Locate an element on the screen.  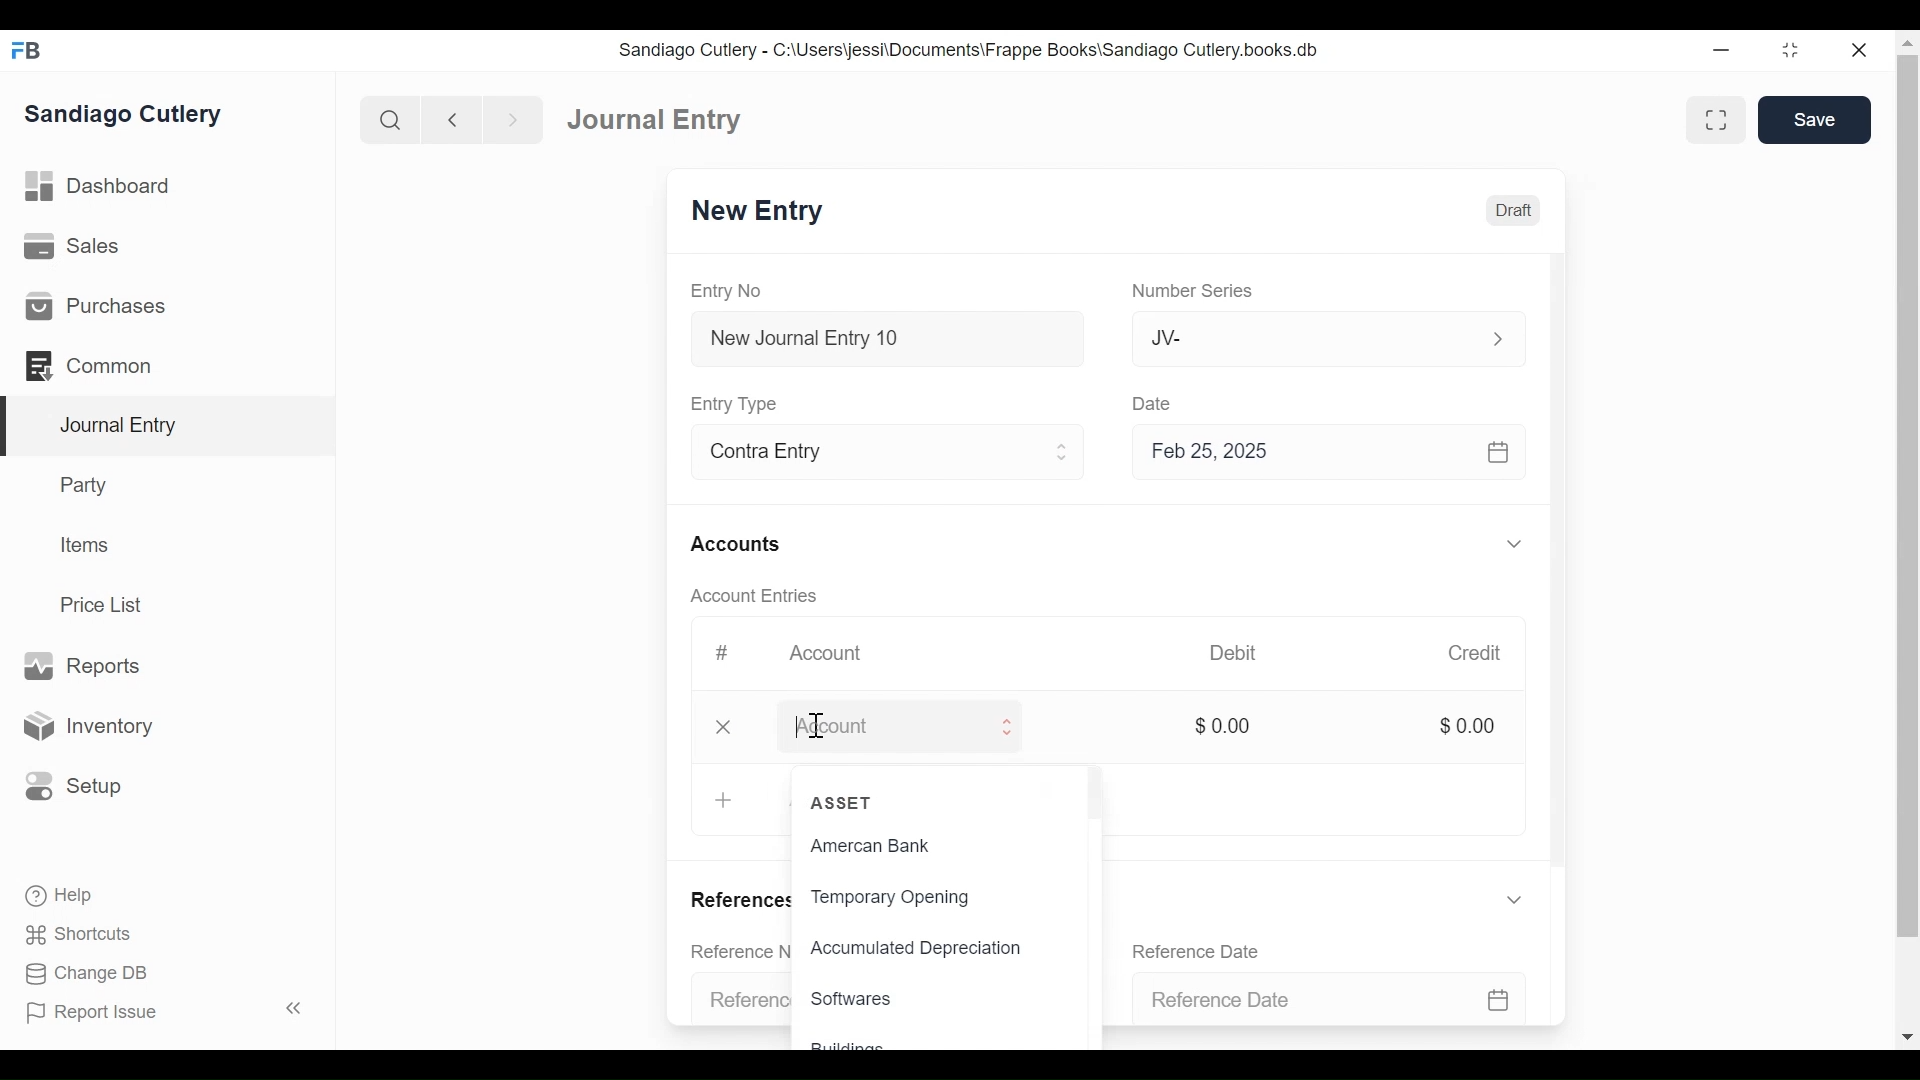
Common is located at coordinates (90, 364).